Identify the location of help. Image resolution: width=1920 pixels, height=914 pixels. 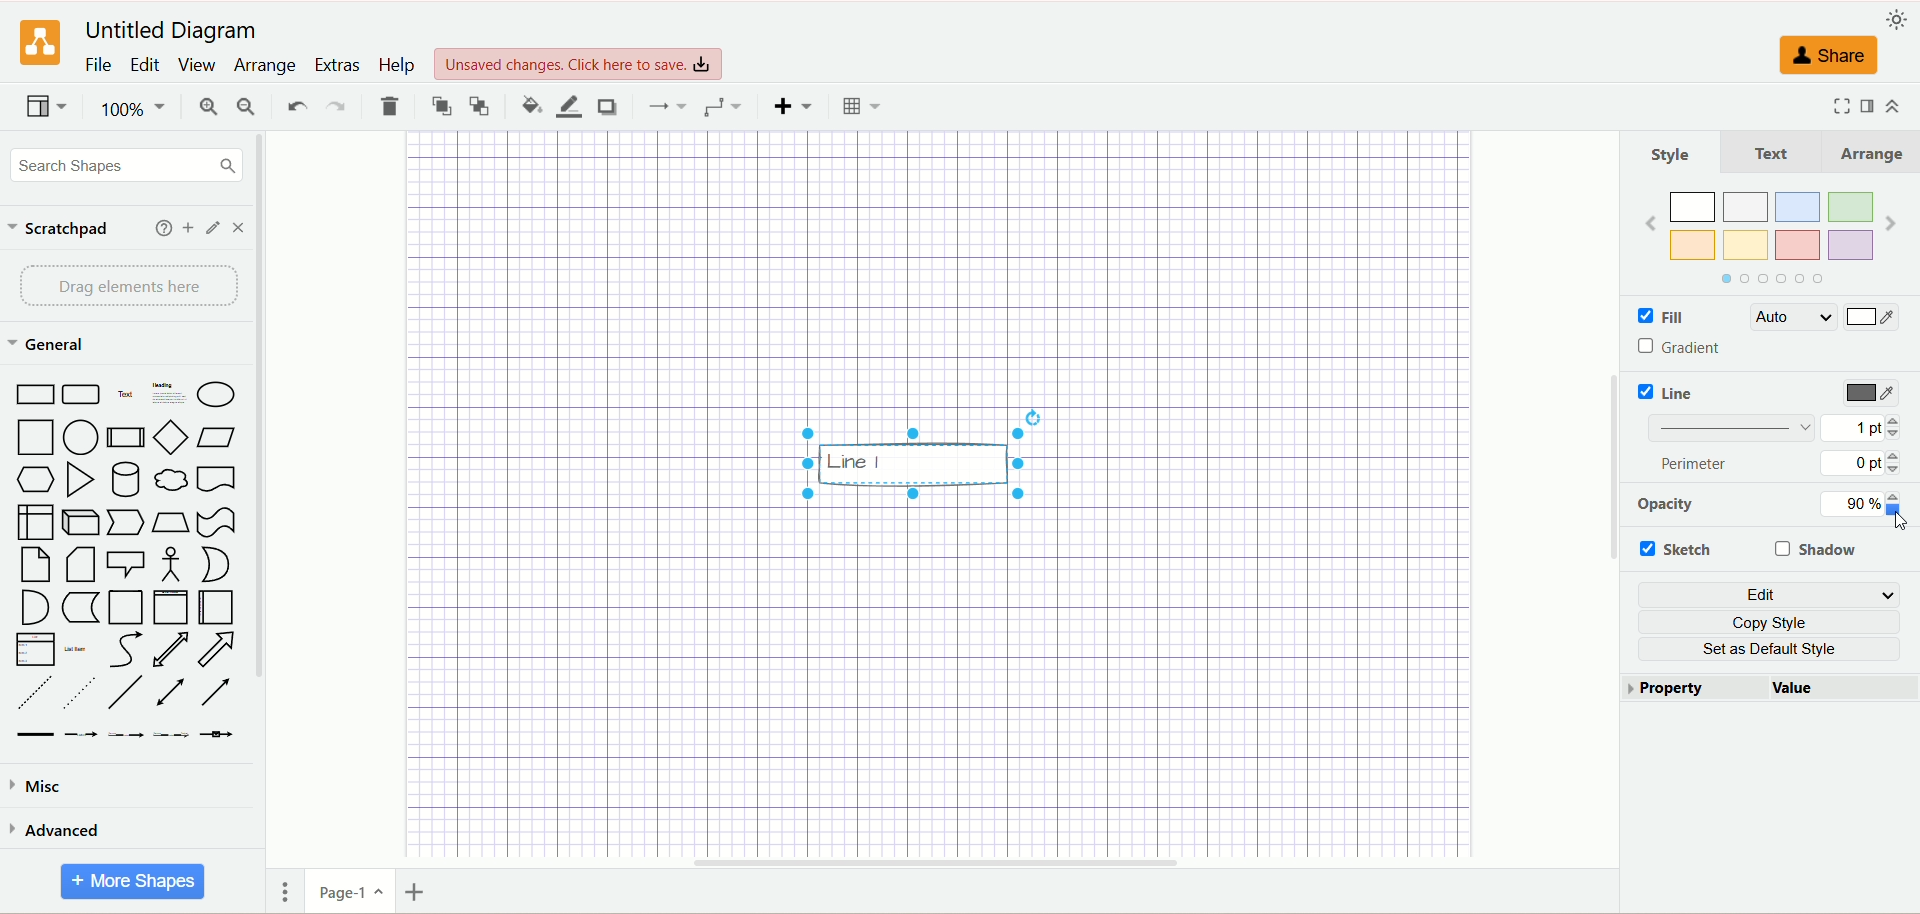
(400, 67).